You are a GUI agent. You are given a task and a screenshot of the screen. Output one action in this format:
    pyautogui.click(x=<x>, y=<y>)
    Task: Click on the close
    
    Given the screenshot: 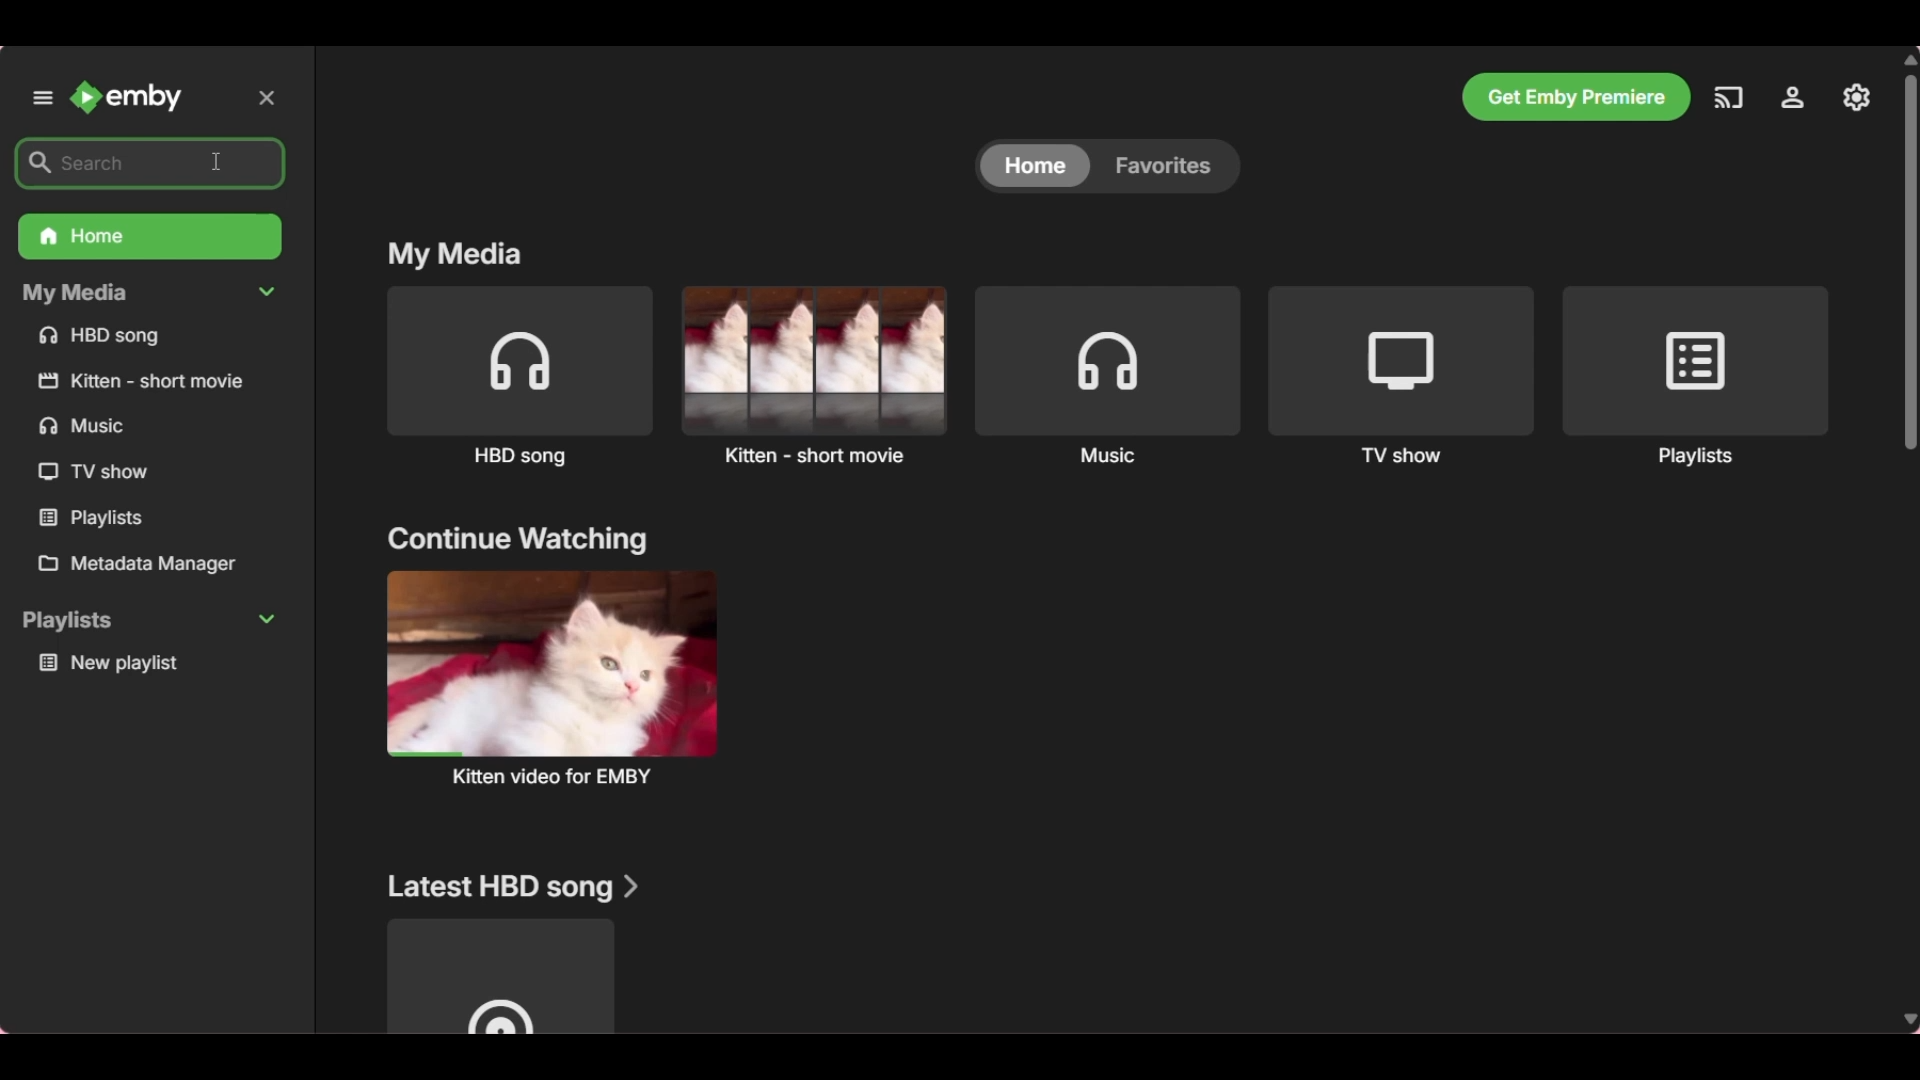 What is the action you would take?
    pyautogui.click(x=272, y=96)
    